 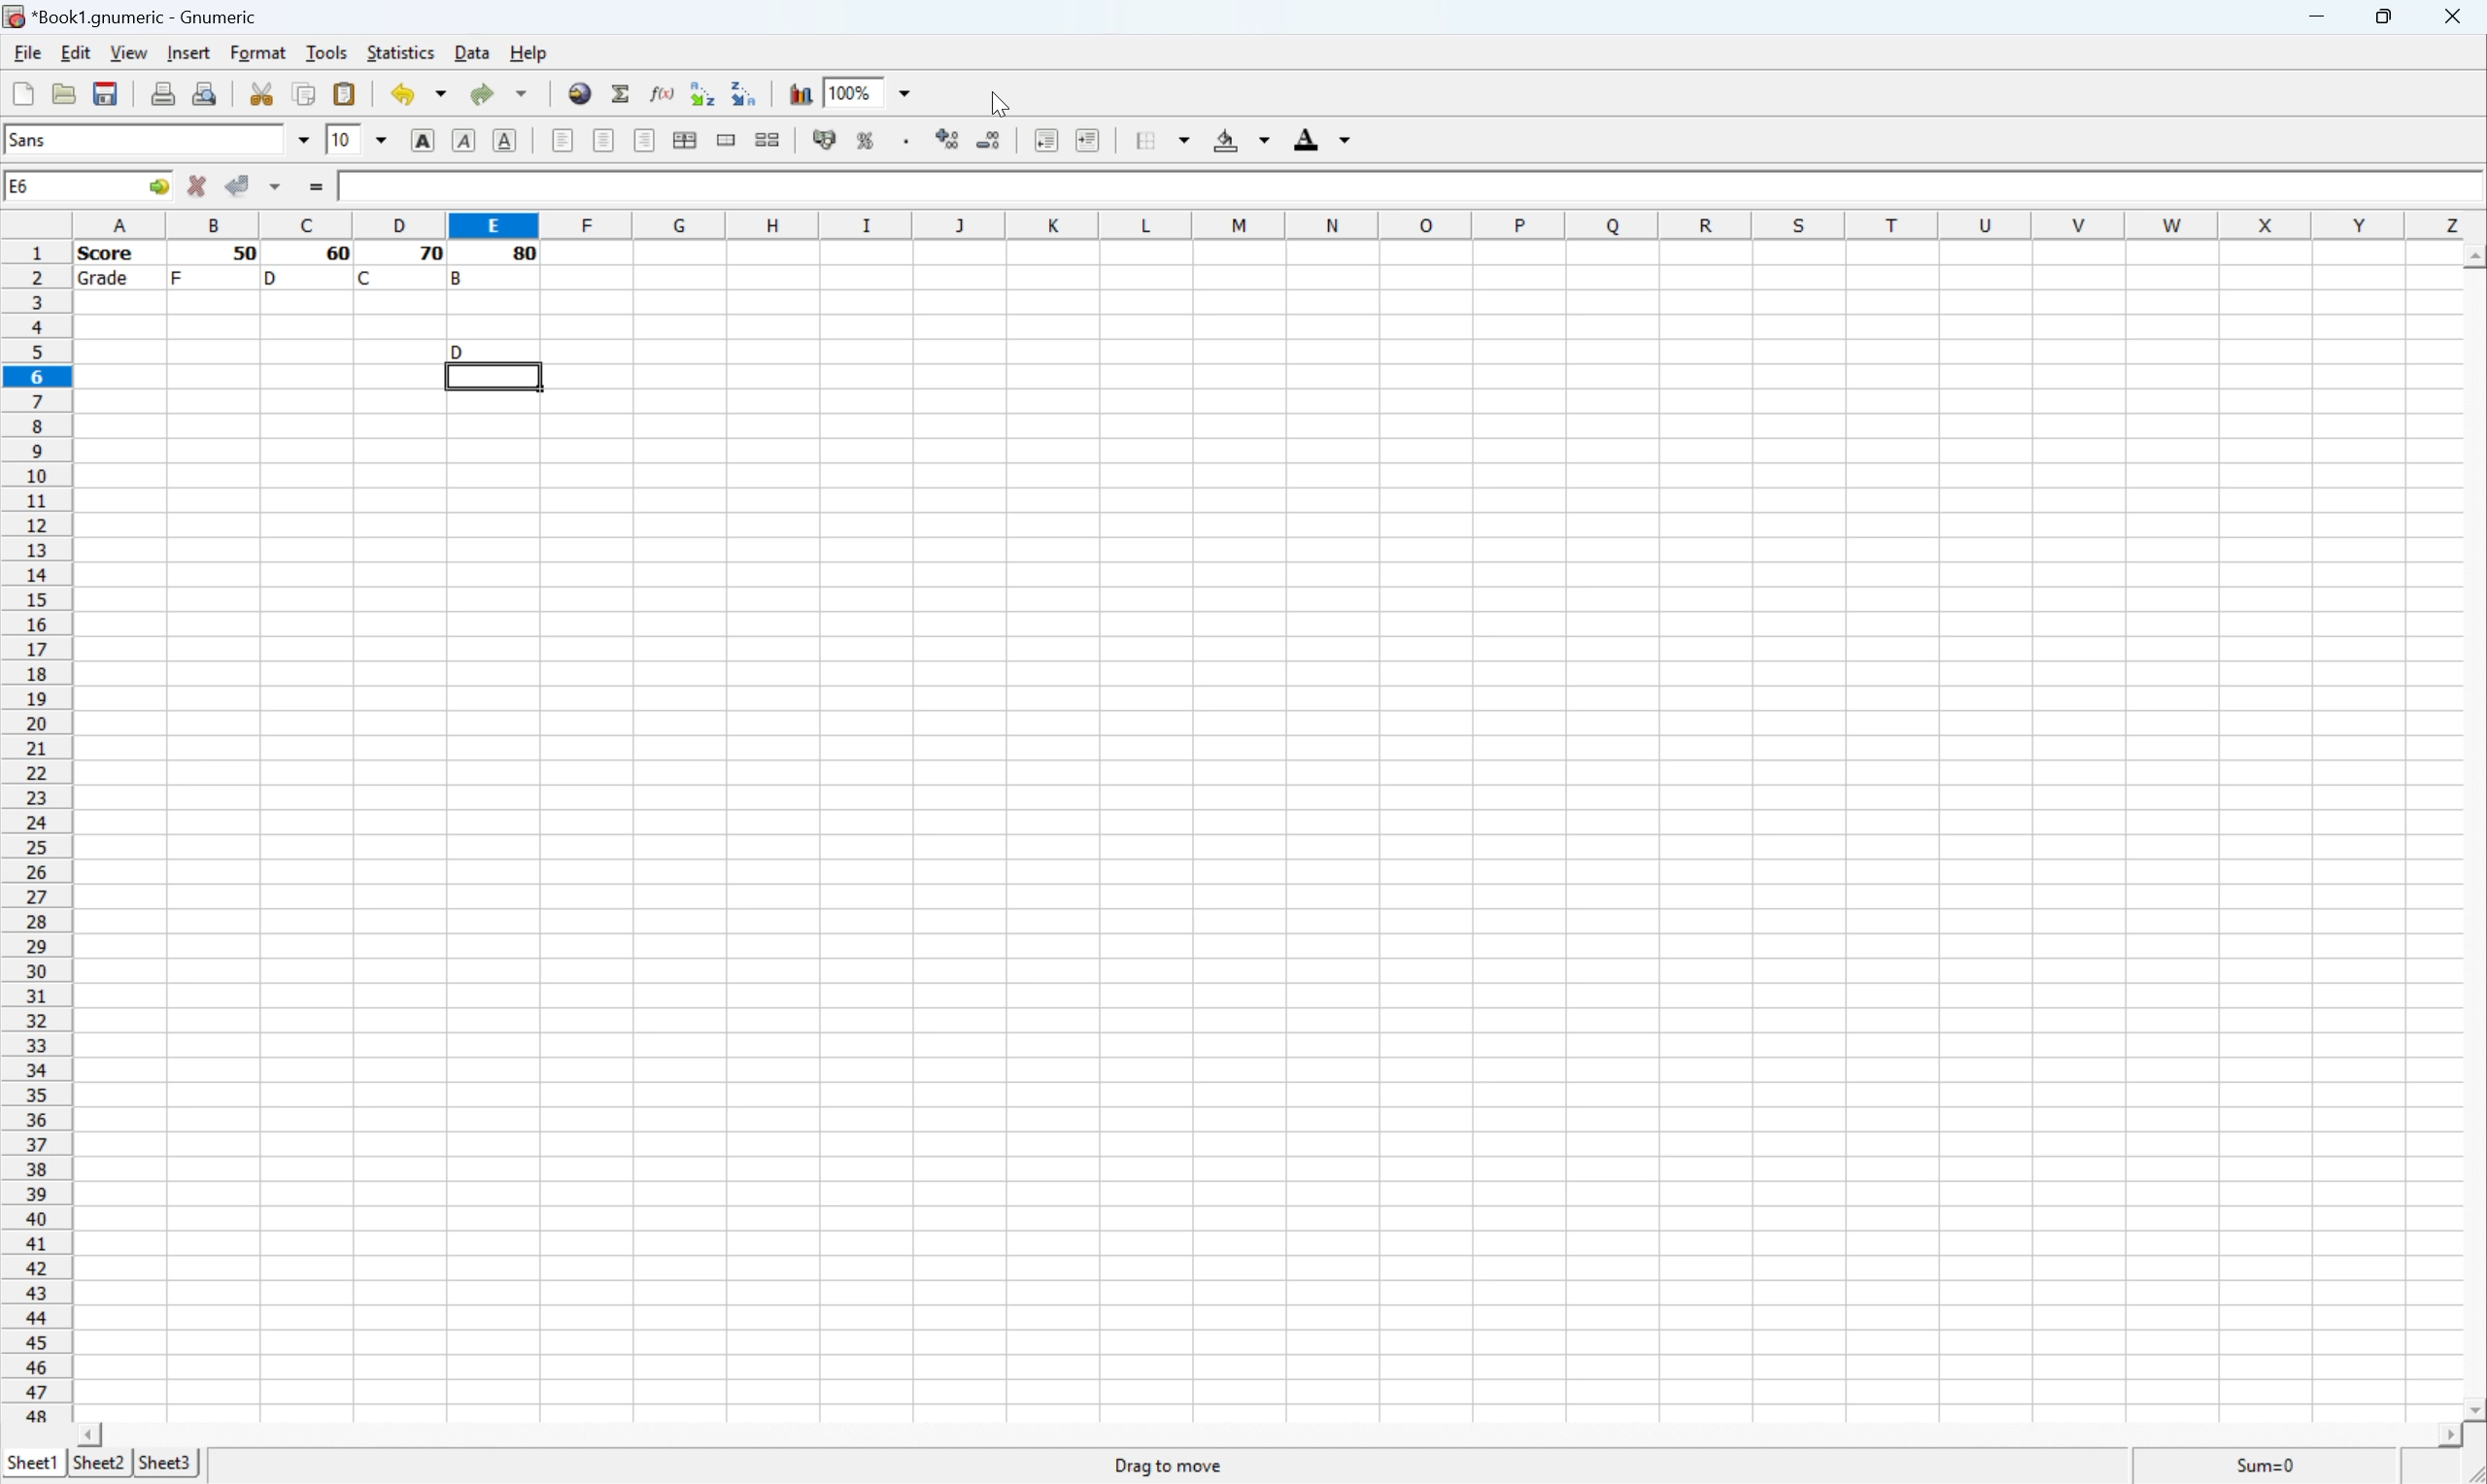 What do you see at coordinates (1262, 907) in the screenshot?
I see `cells` at bounding box center [1262, 907].